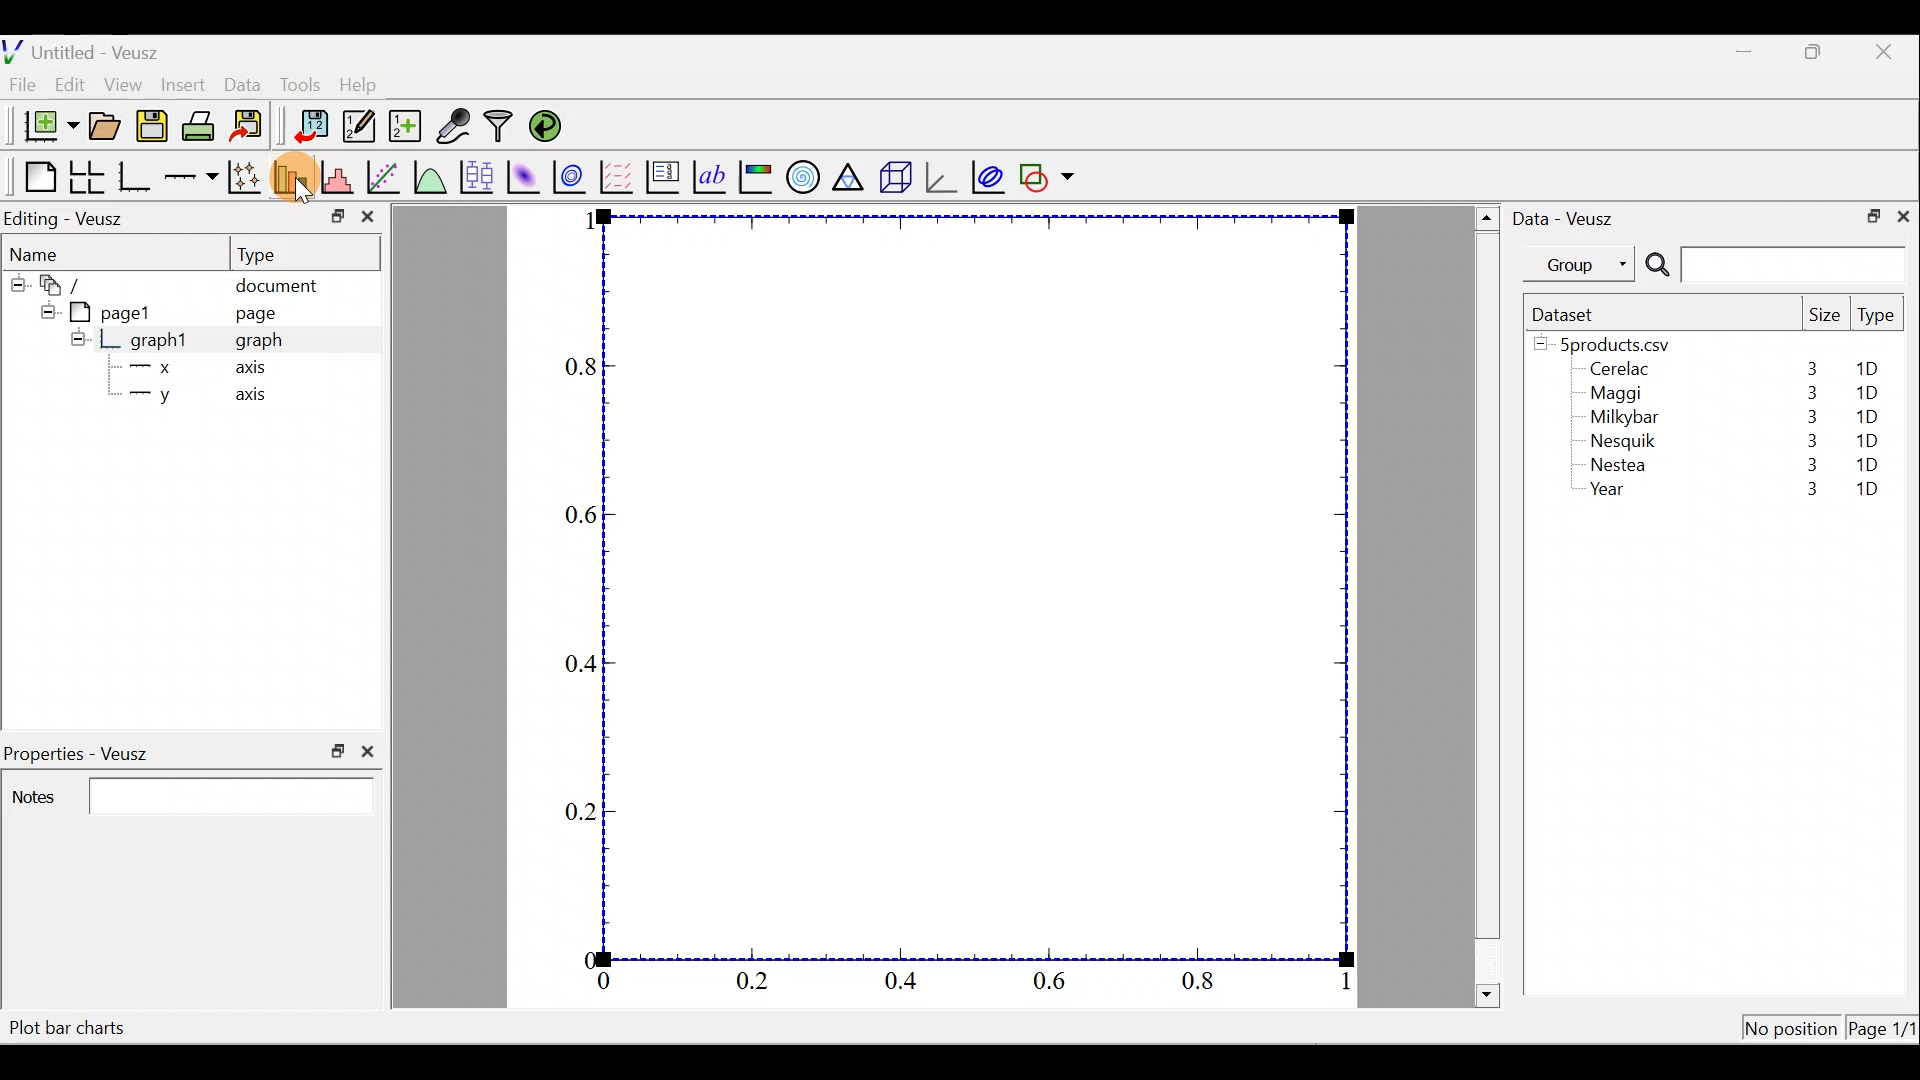 This screenshot has width=1920, height=1080. Describe the element at coordinates (1862, 416) in the screenshot. I see `1D` at that location.